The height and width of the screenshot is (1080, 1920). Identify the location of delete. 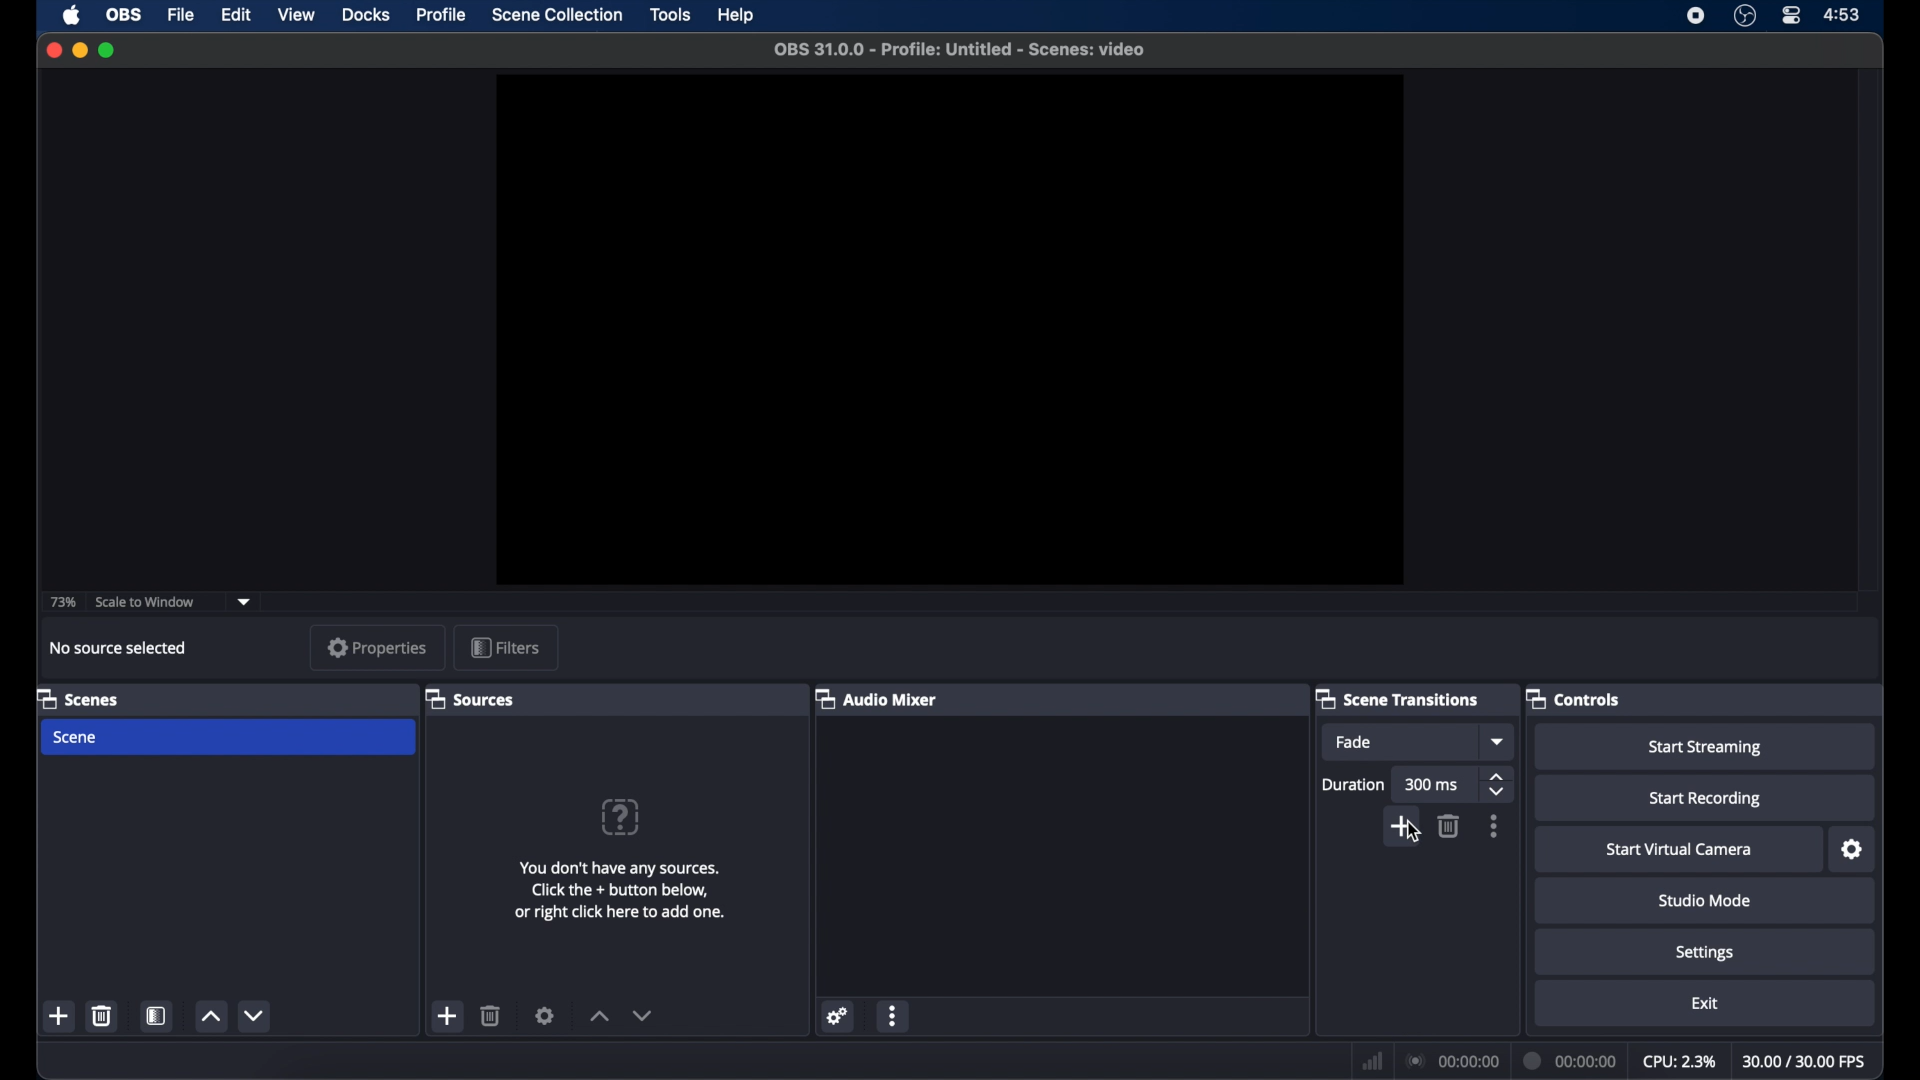
(492, 1015).